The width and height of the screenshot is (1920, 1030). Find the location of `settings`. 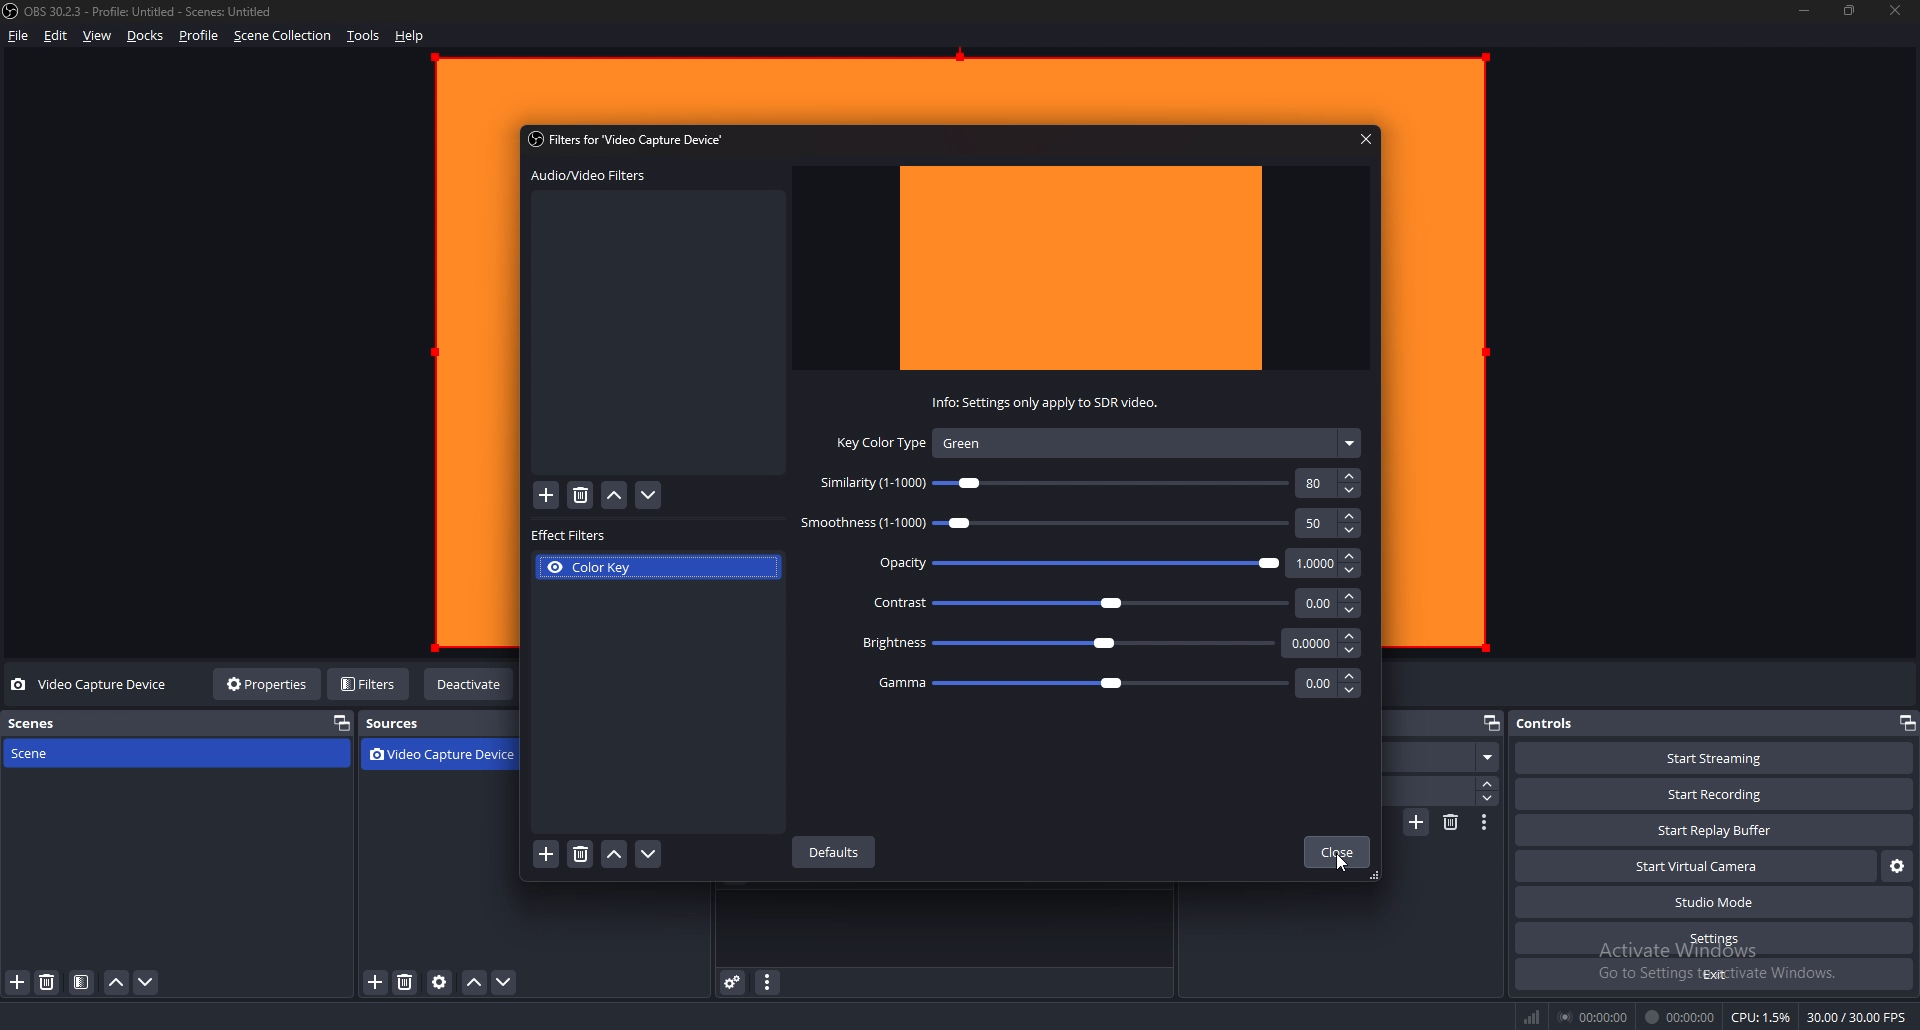

settings is located at coordinates (1714, 939).